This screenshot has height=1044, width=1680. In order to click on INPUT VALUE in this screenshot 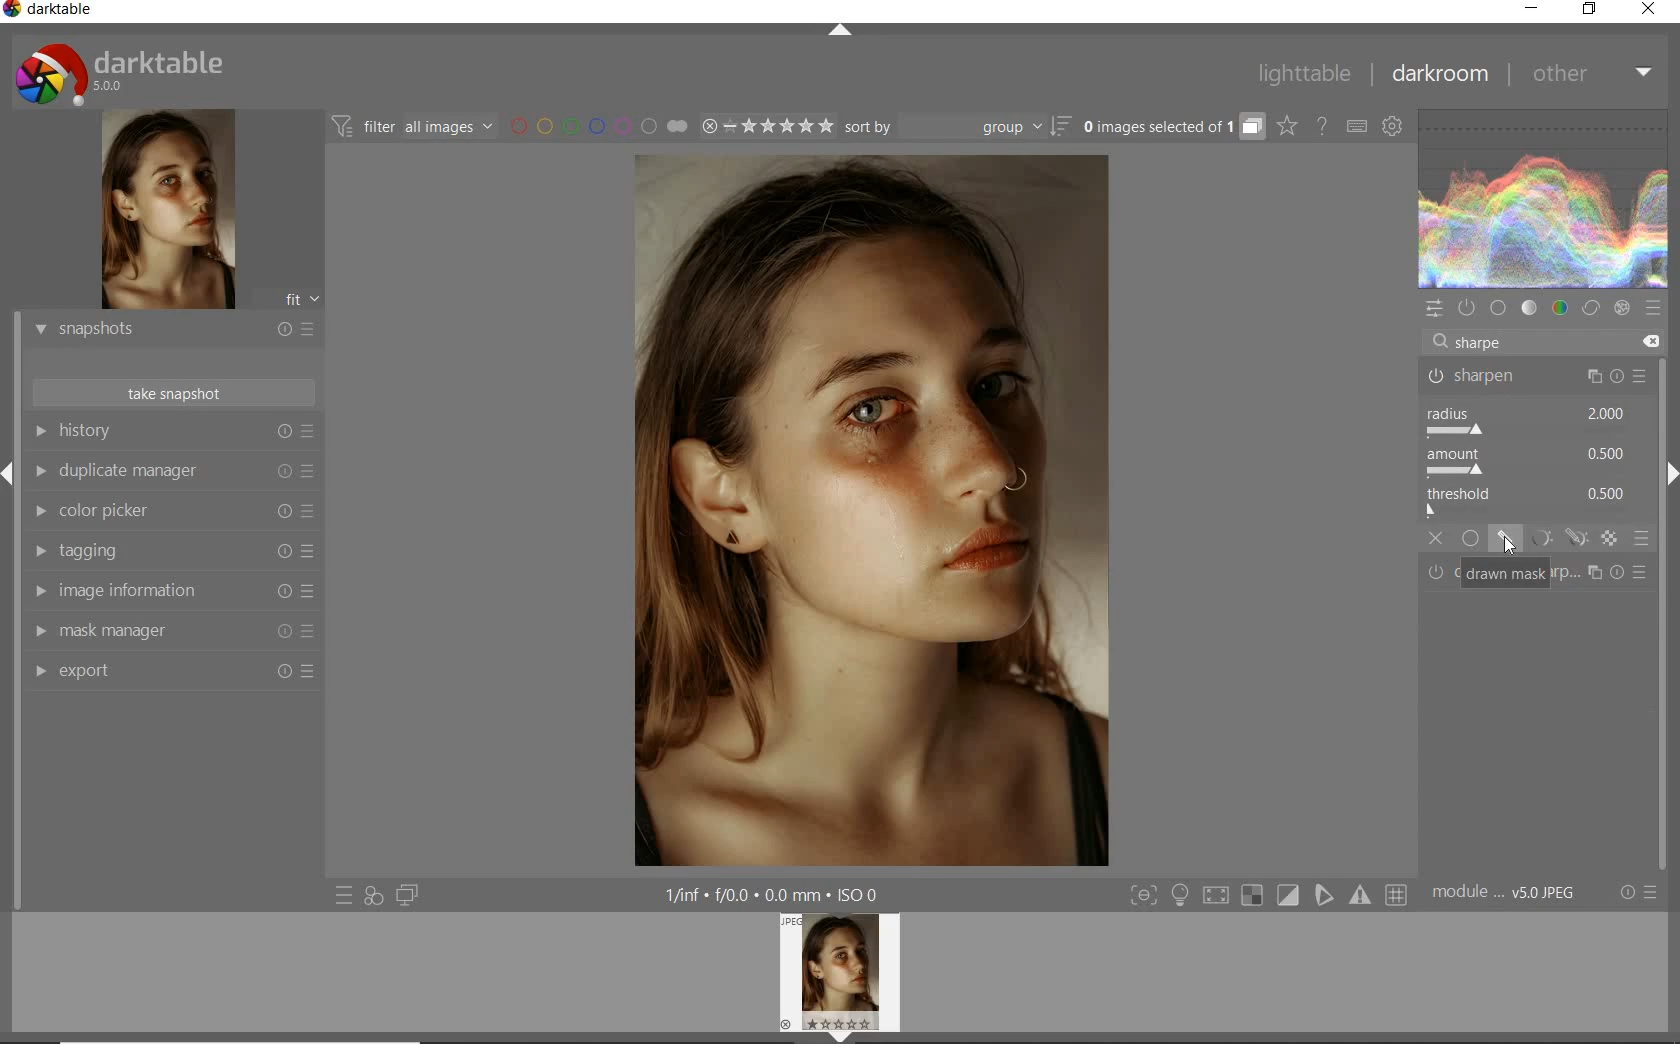, I will do `click(1479, 341)`.